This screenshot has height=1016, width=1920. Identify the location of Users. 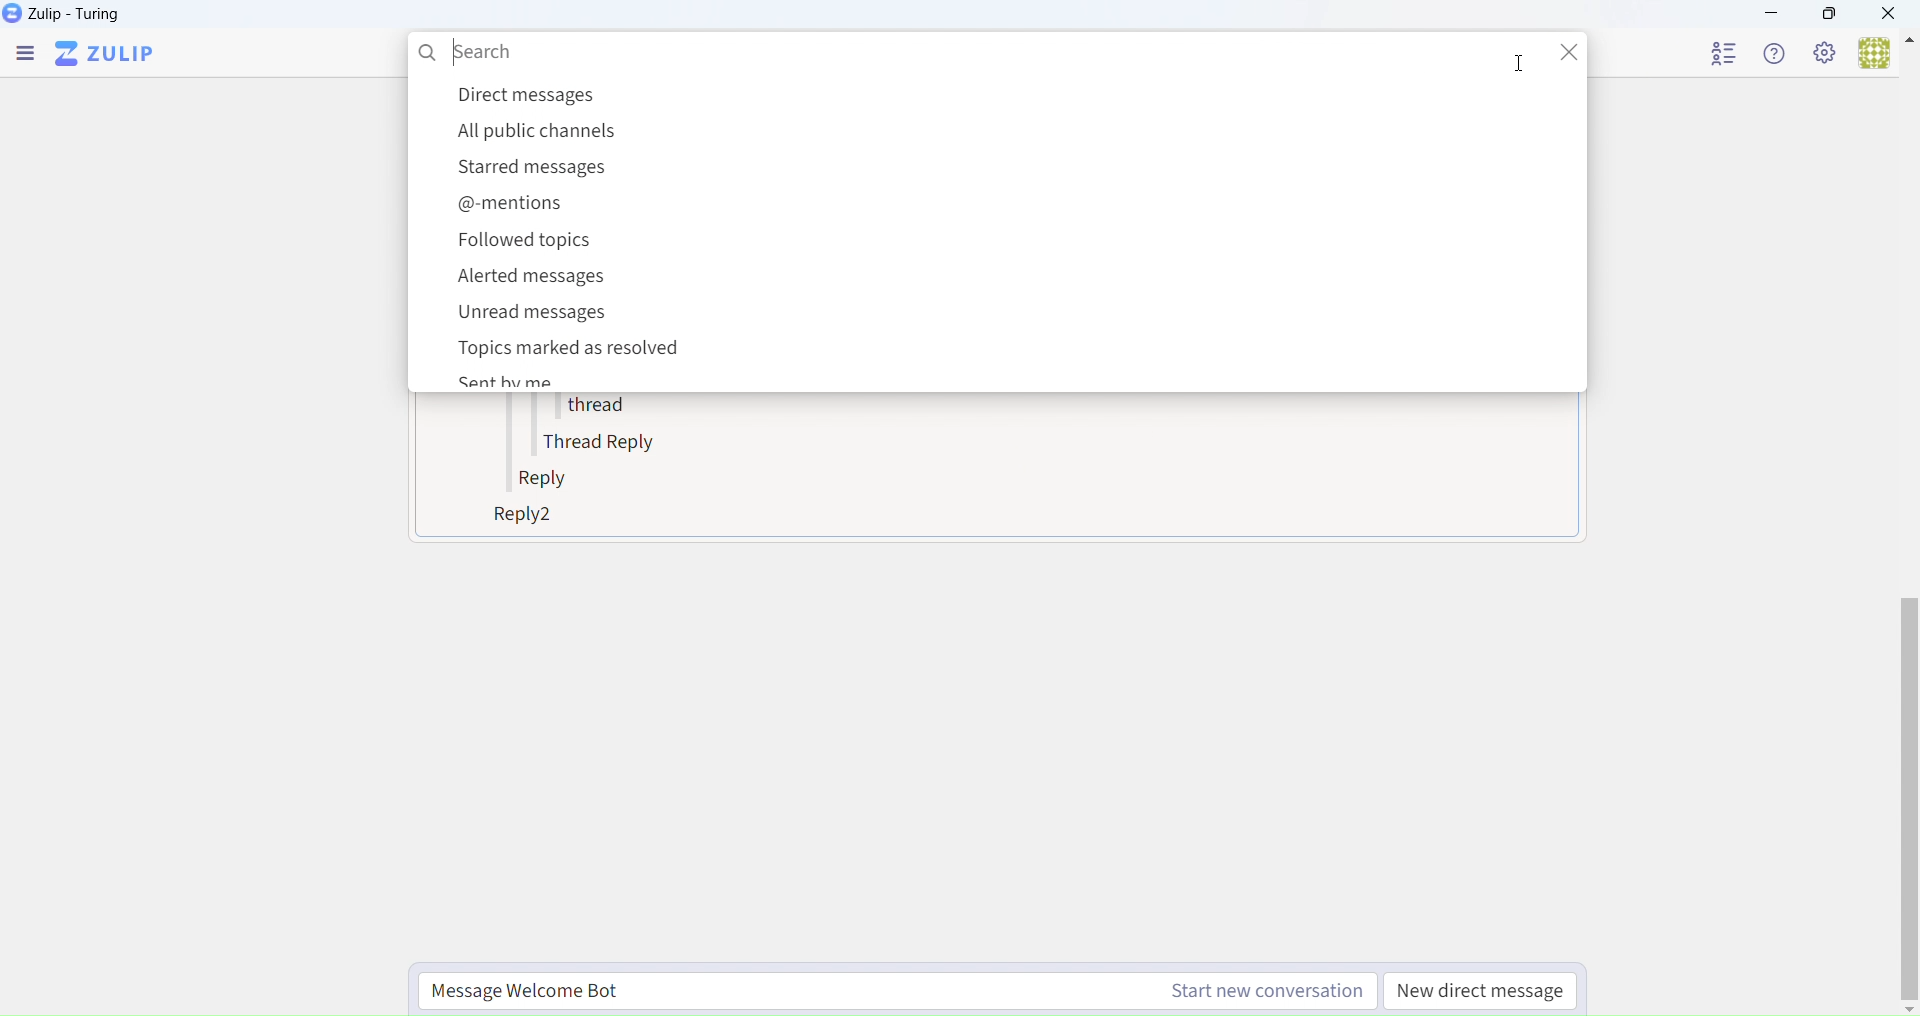
(1885, 54).